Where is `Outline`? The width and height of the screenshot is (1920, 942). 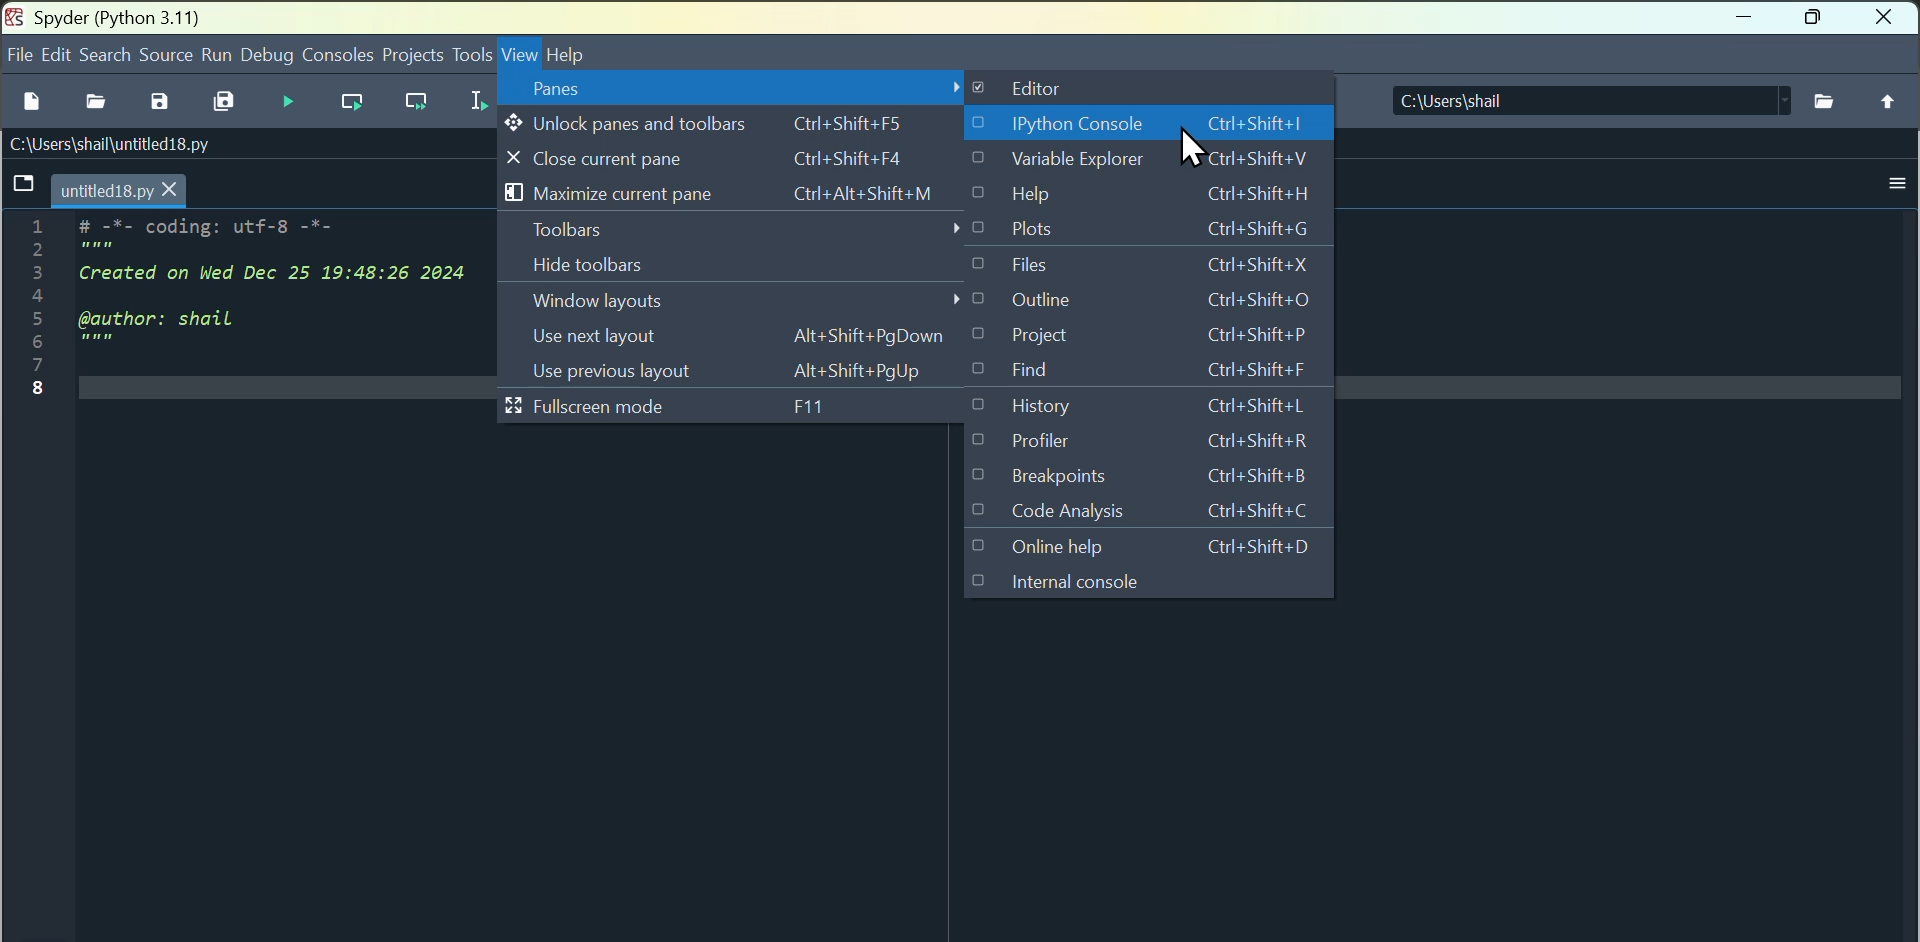
Outline is located at coordinates (1151, 301).